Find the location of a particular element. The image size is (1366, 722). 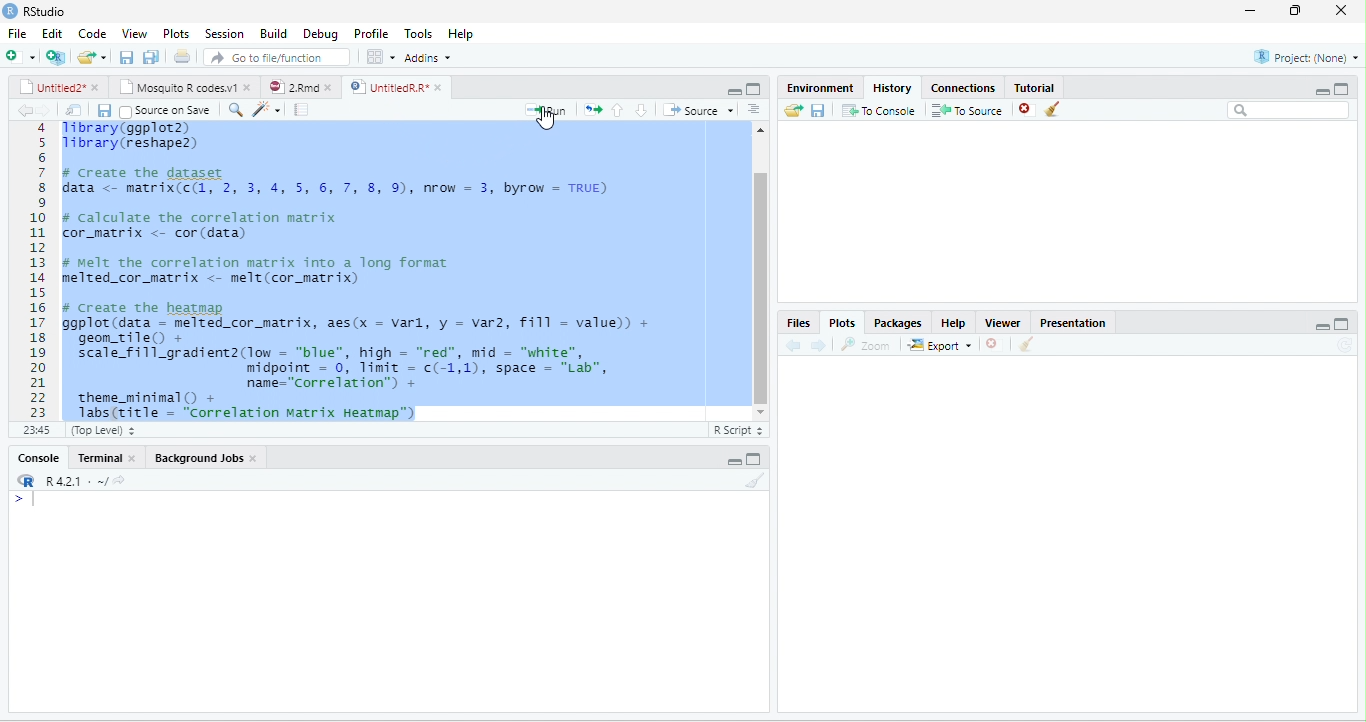

2Rnd is located at coordinates (295, 86).